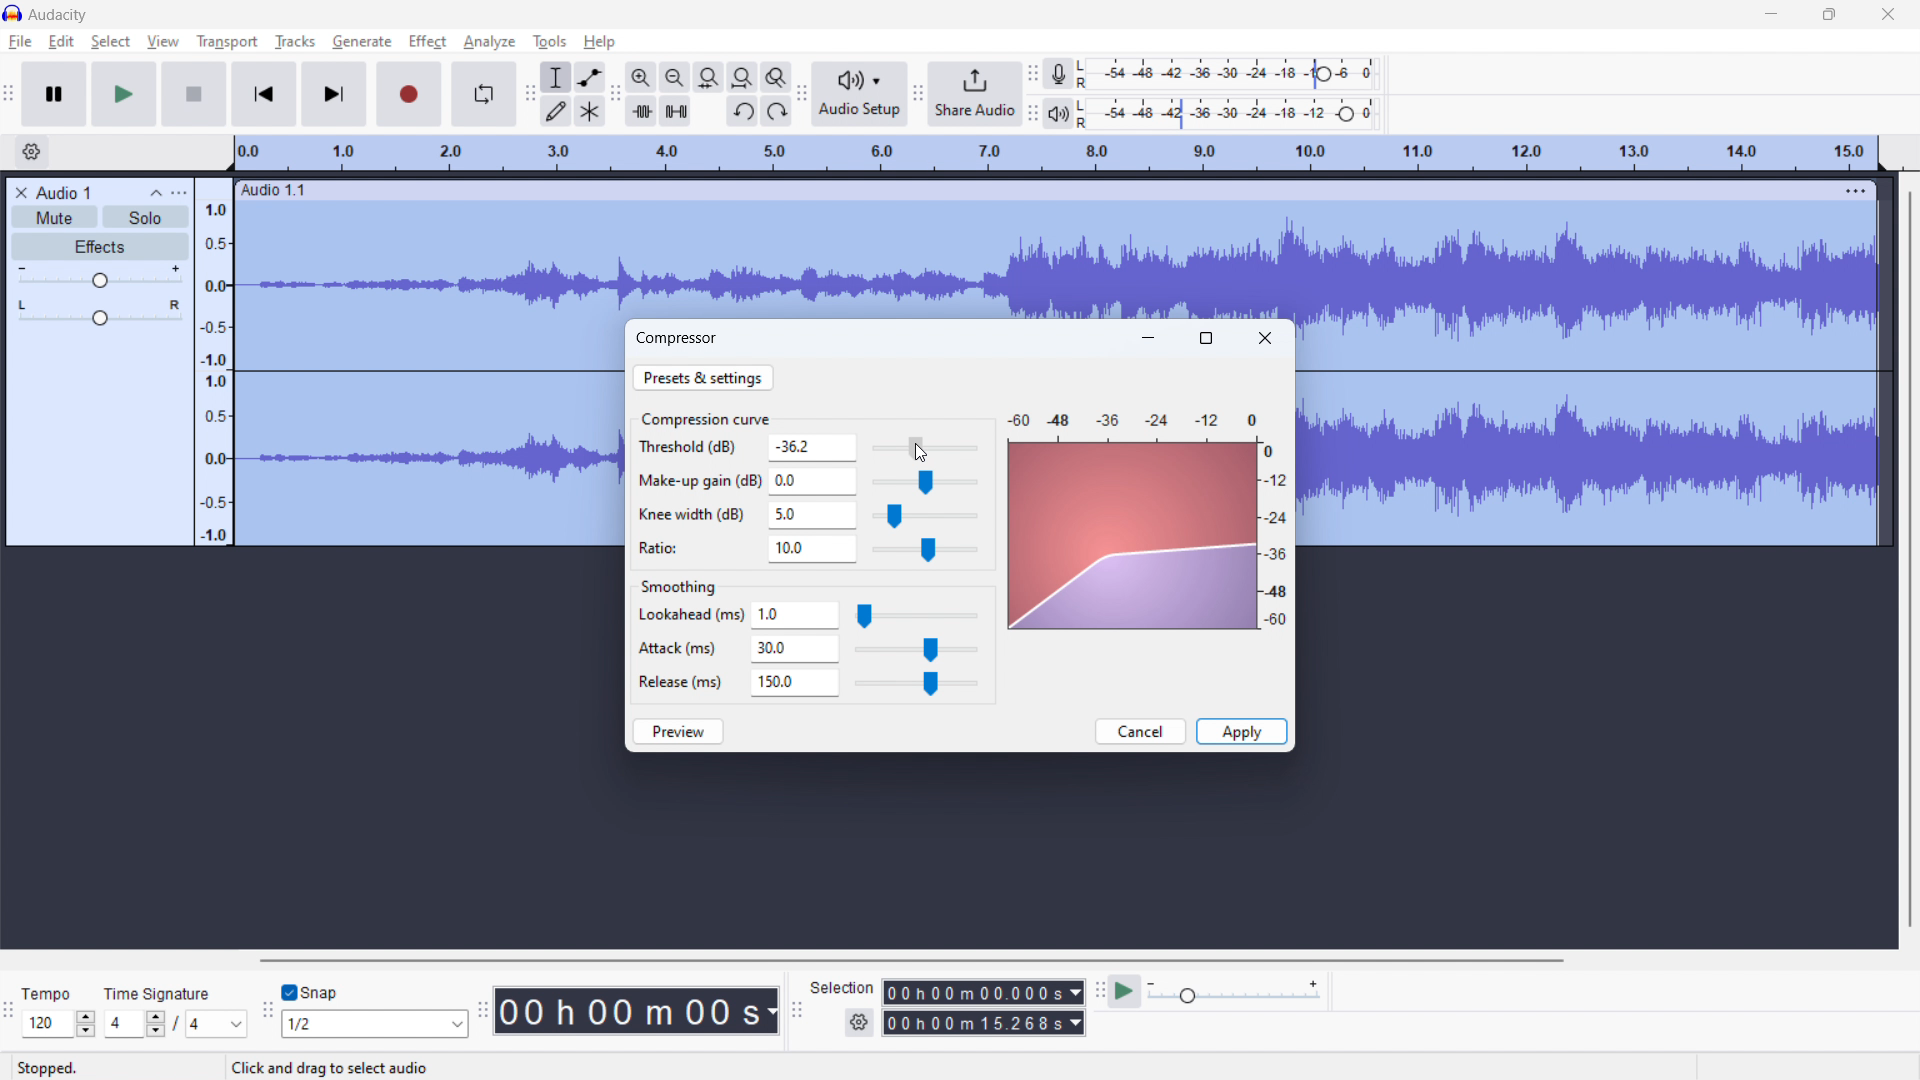  What do you see at coordinates (694, 515) in the screenshot?
I see ` Knee width (dB)` at bounding box center [694, 515].